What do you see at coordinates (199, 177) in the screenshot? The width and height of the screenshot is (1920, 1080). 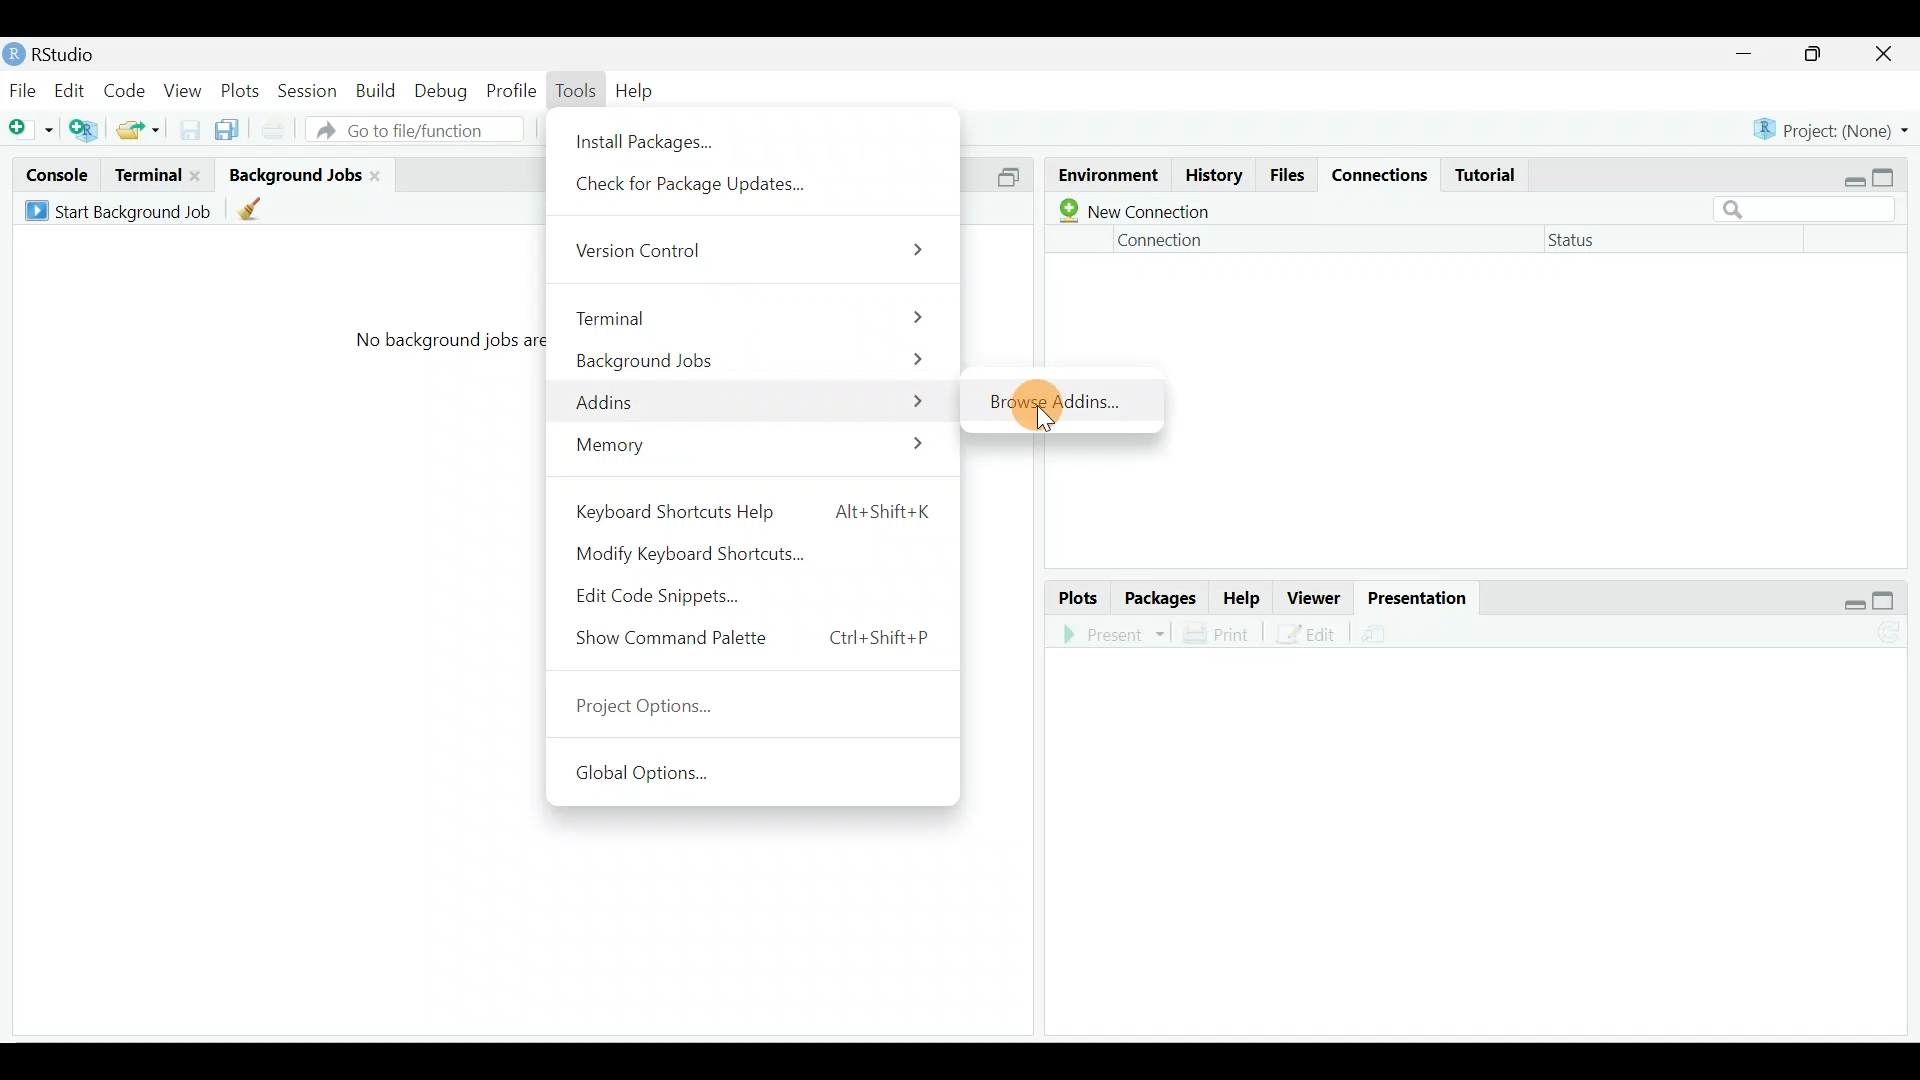 I see `close terminal` at bounding box center [199, 177].